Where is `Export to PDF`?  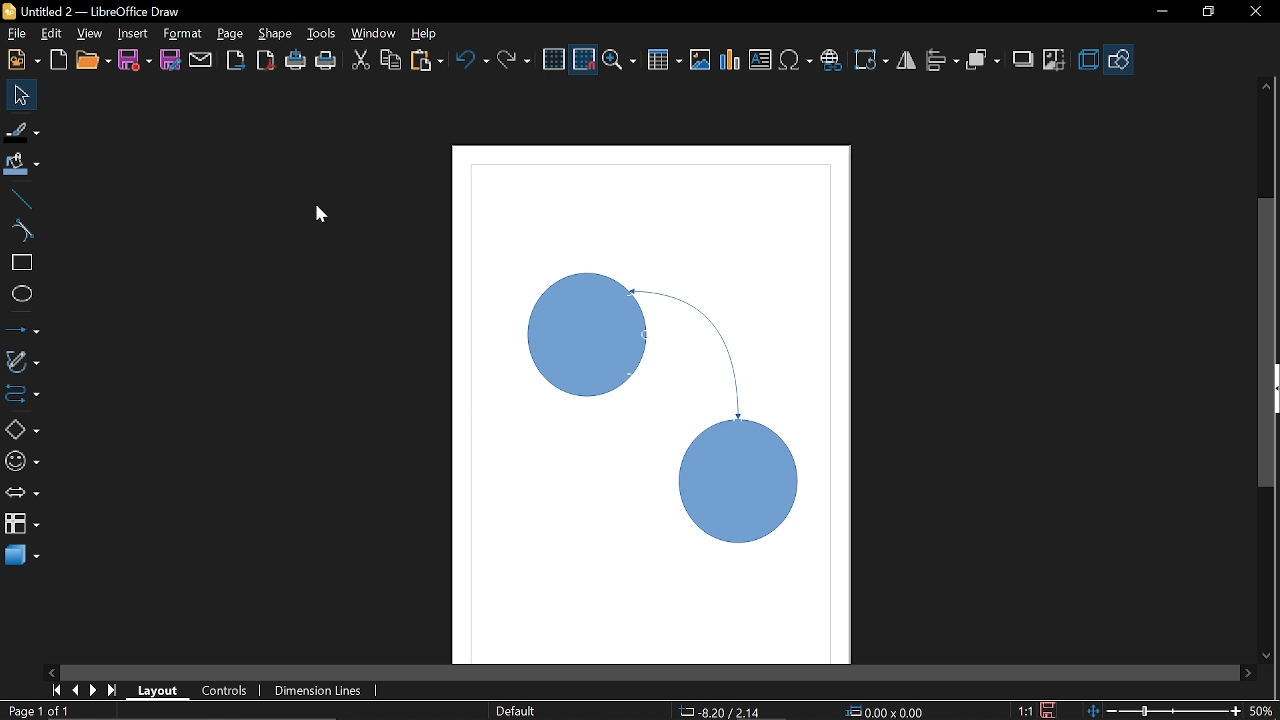 Export to PDF is located at coordinates (267, 59).